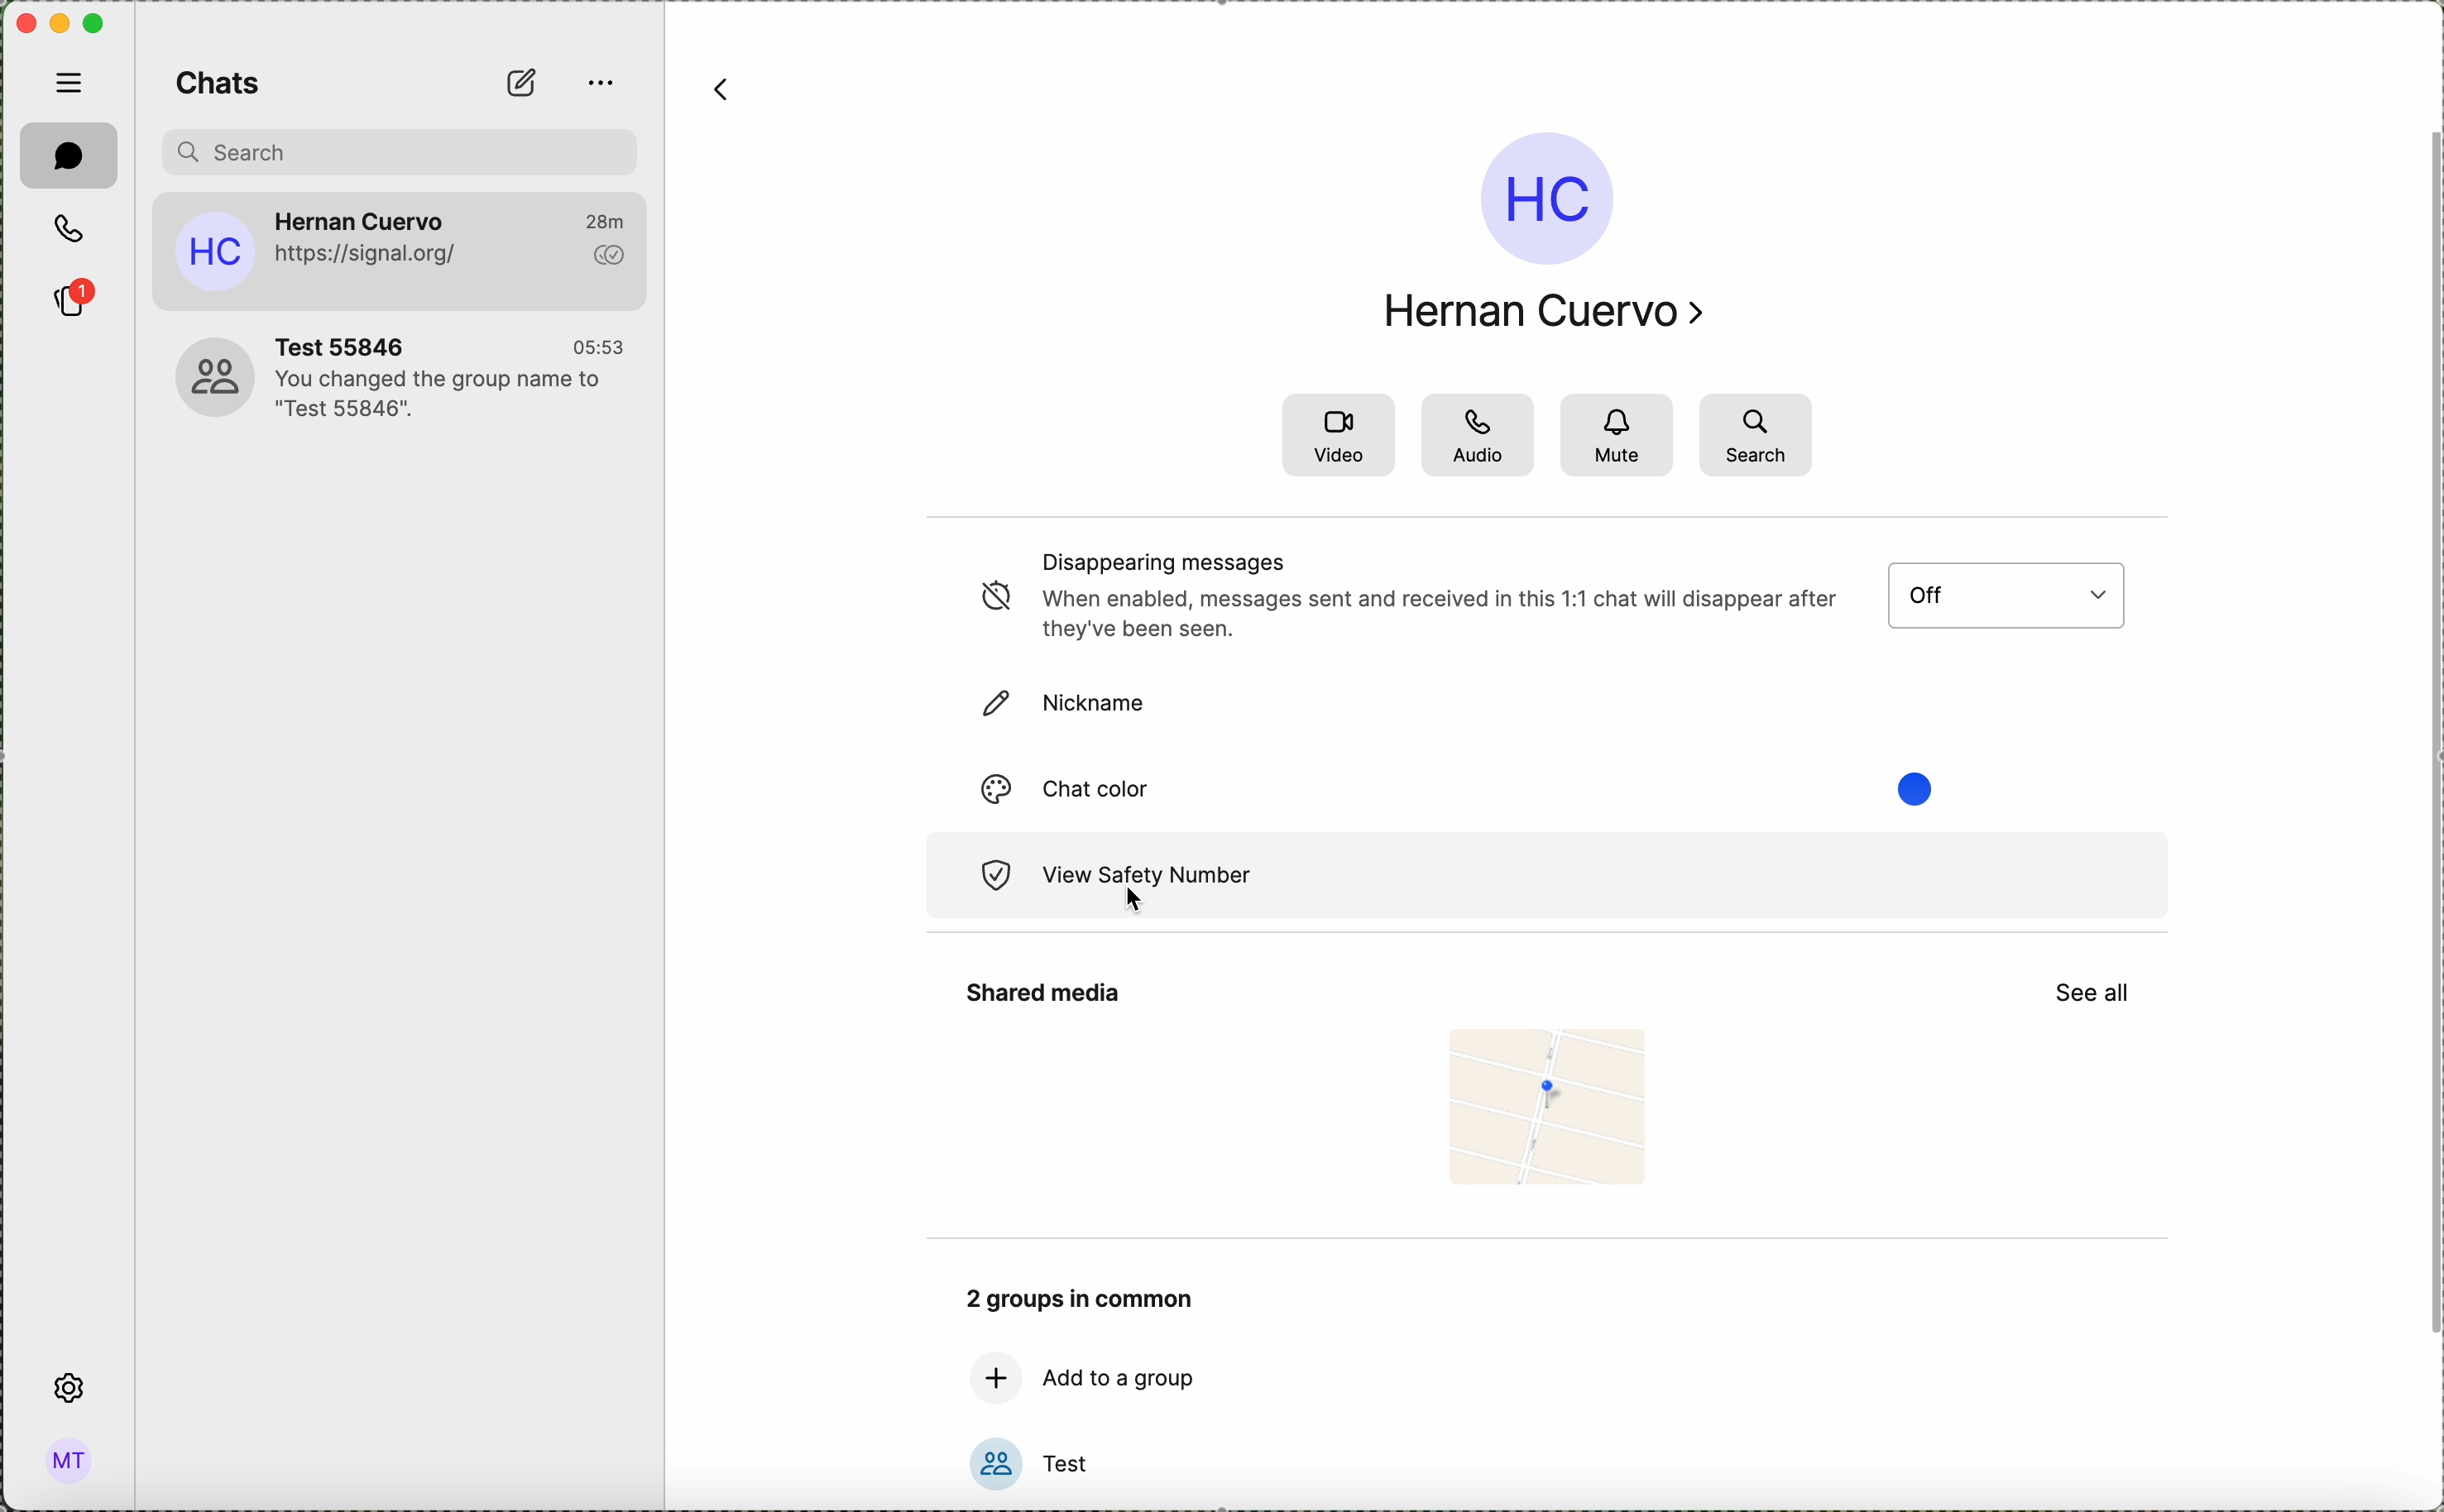  Describe the element at coordinates (1077, 1461) in the screenshot. I see `test` at that location.